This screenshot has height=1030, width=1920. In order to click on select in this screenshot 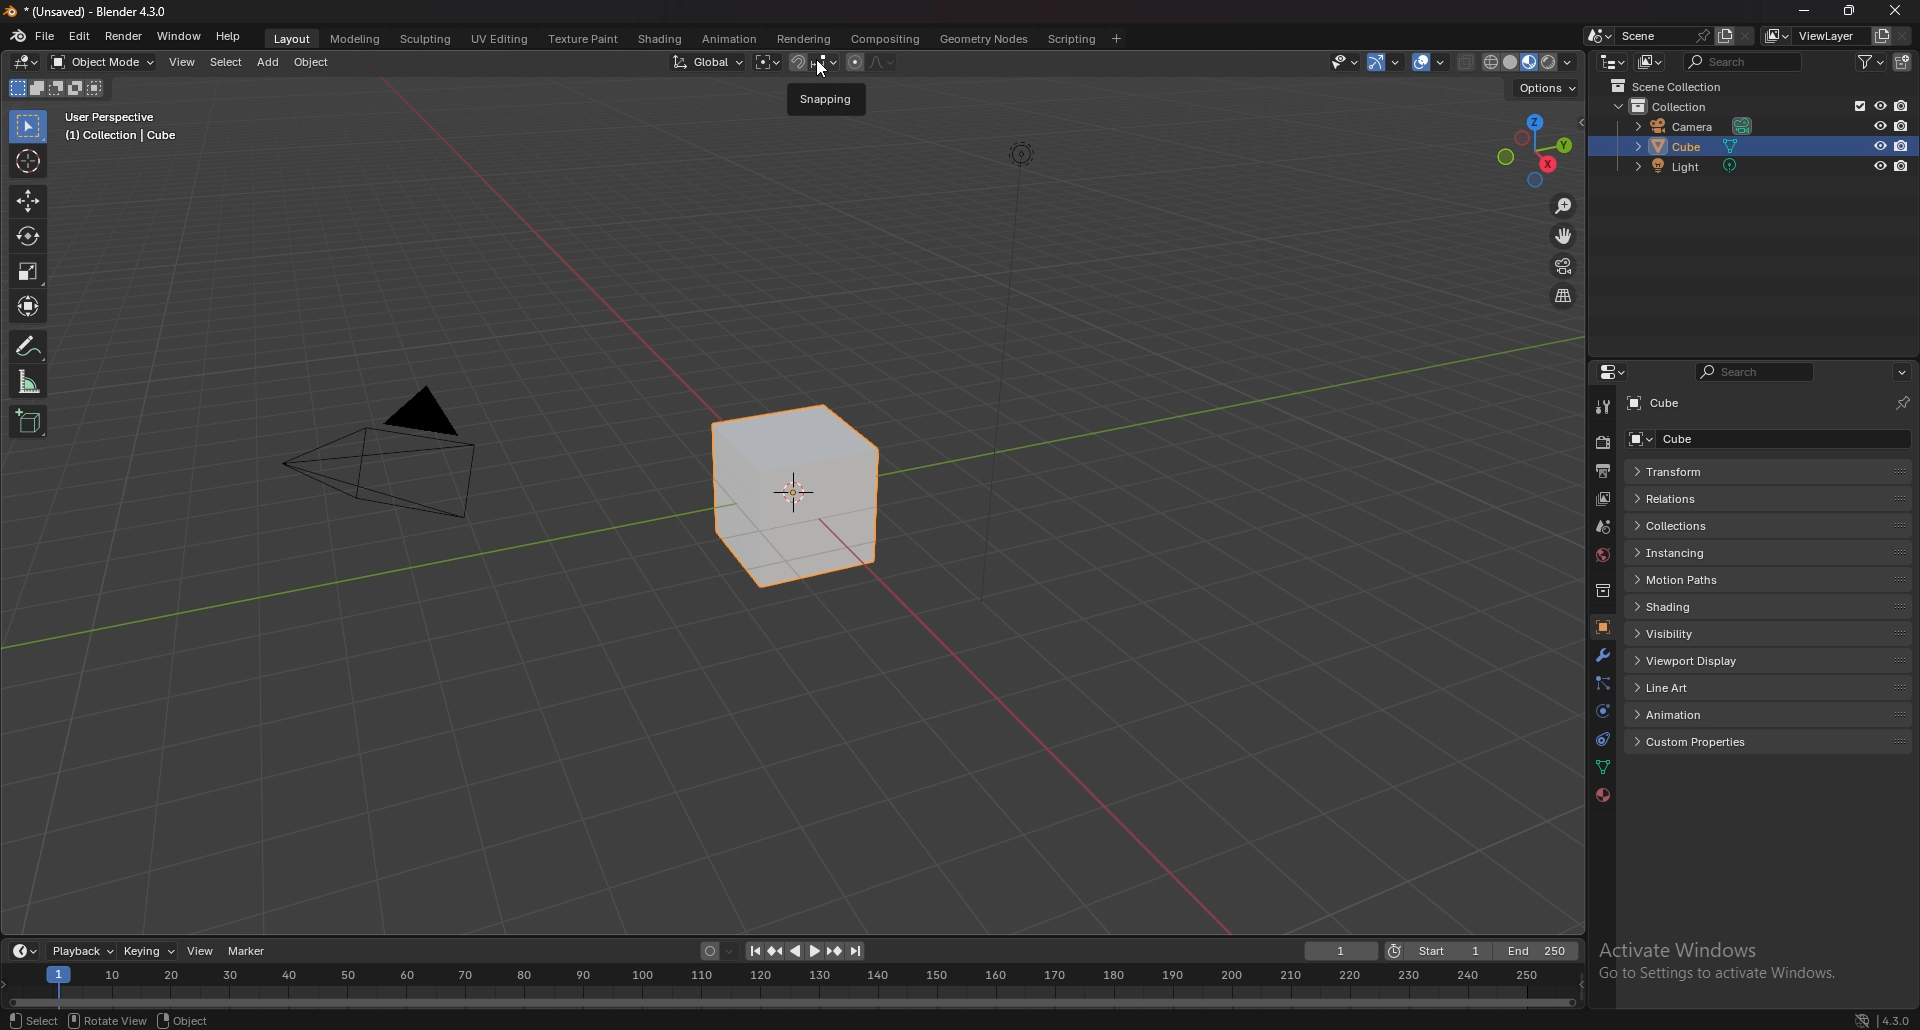, I will do `click(28, 1020)`.